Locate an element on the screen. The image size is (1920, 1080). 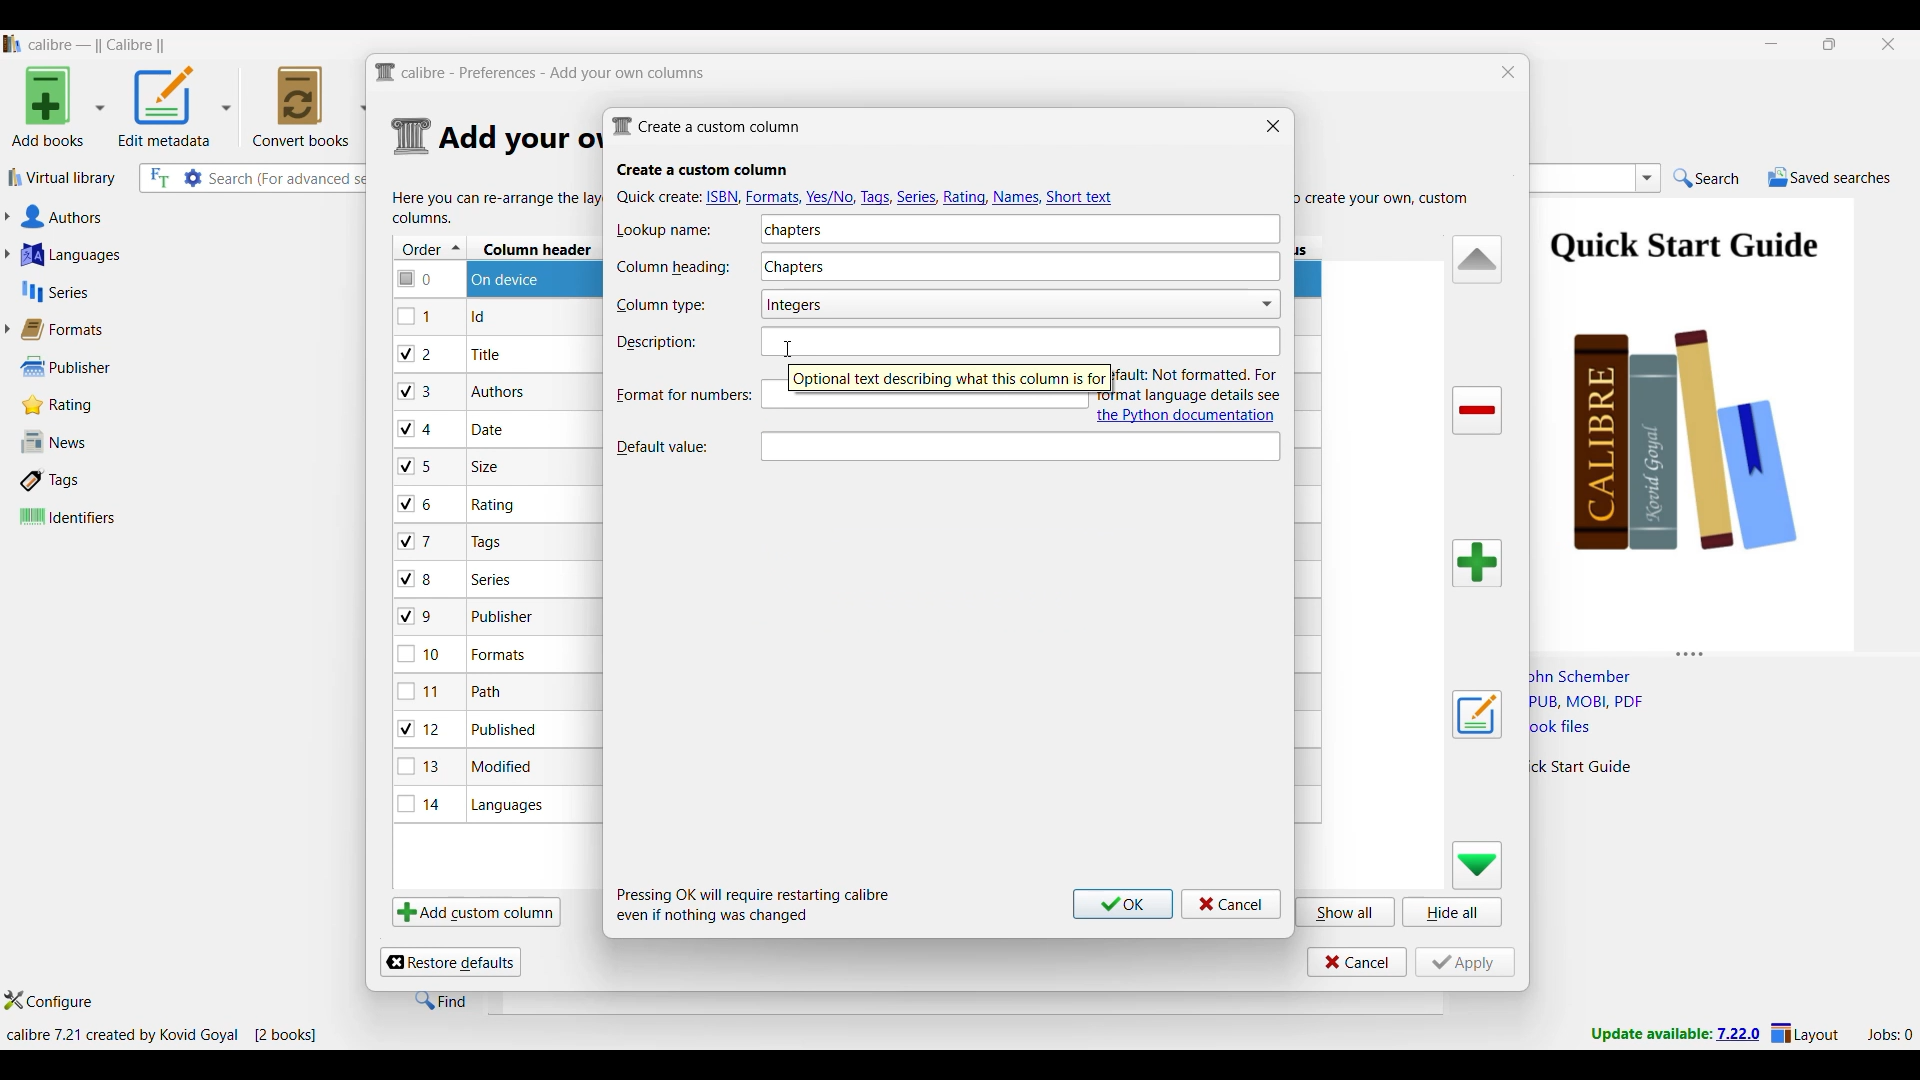
Text is located at coordinates (1018, 447).